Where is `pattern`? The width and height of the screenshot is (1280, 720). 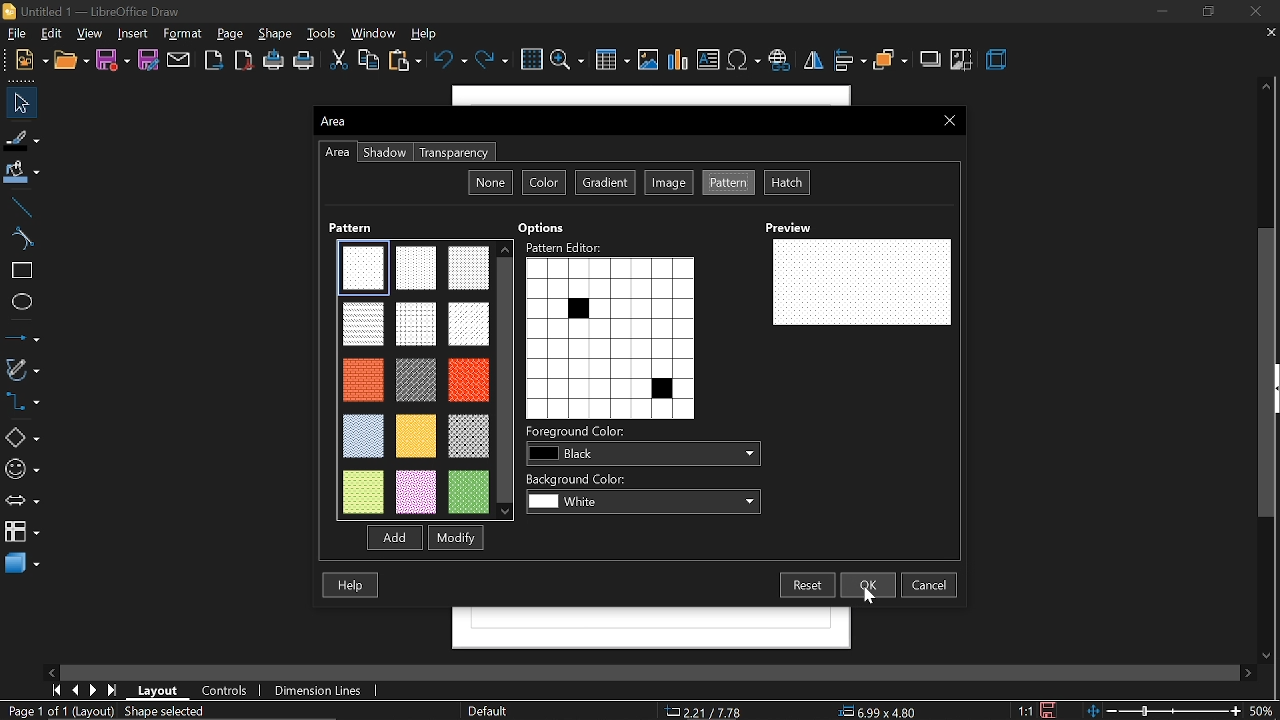
pattern is located at coordinates (728, 183).